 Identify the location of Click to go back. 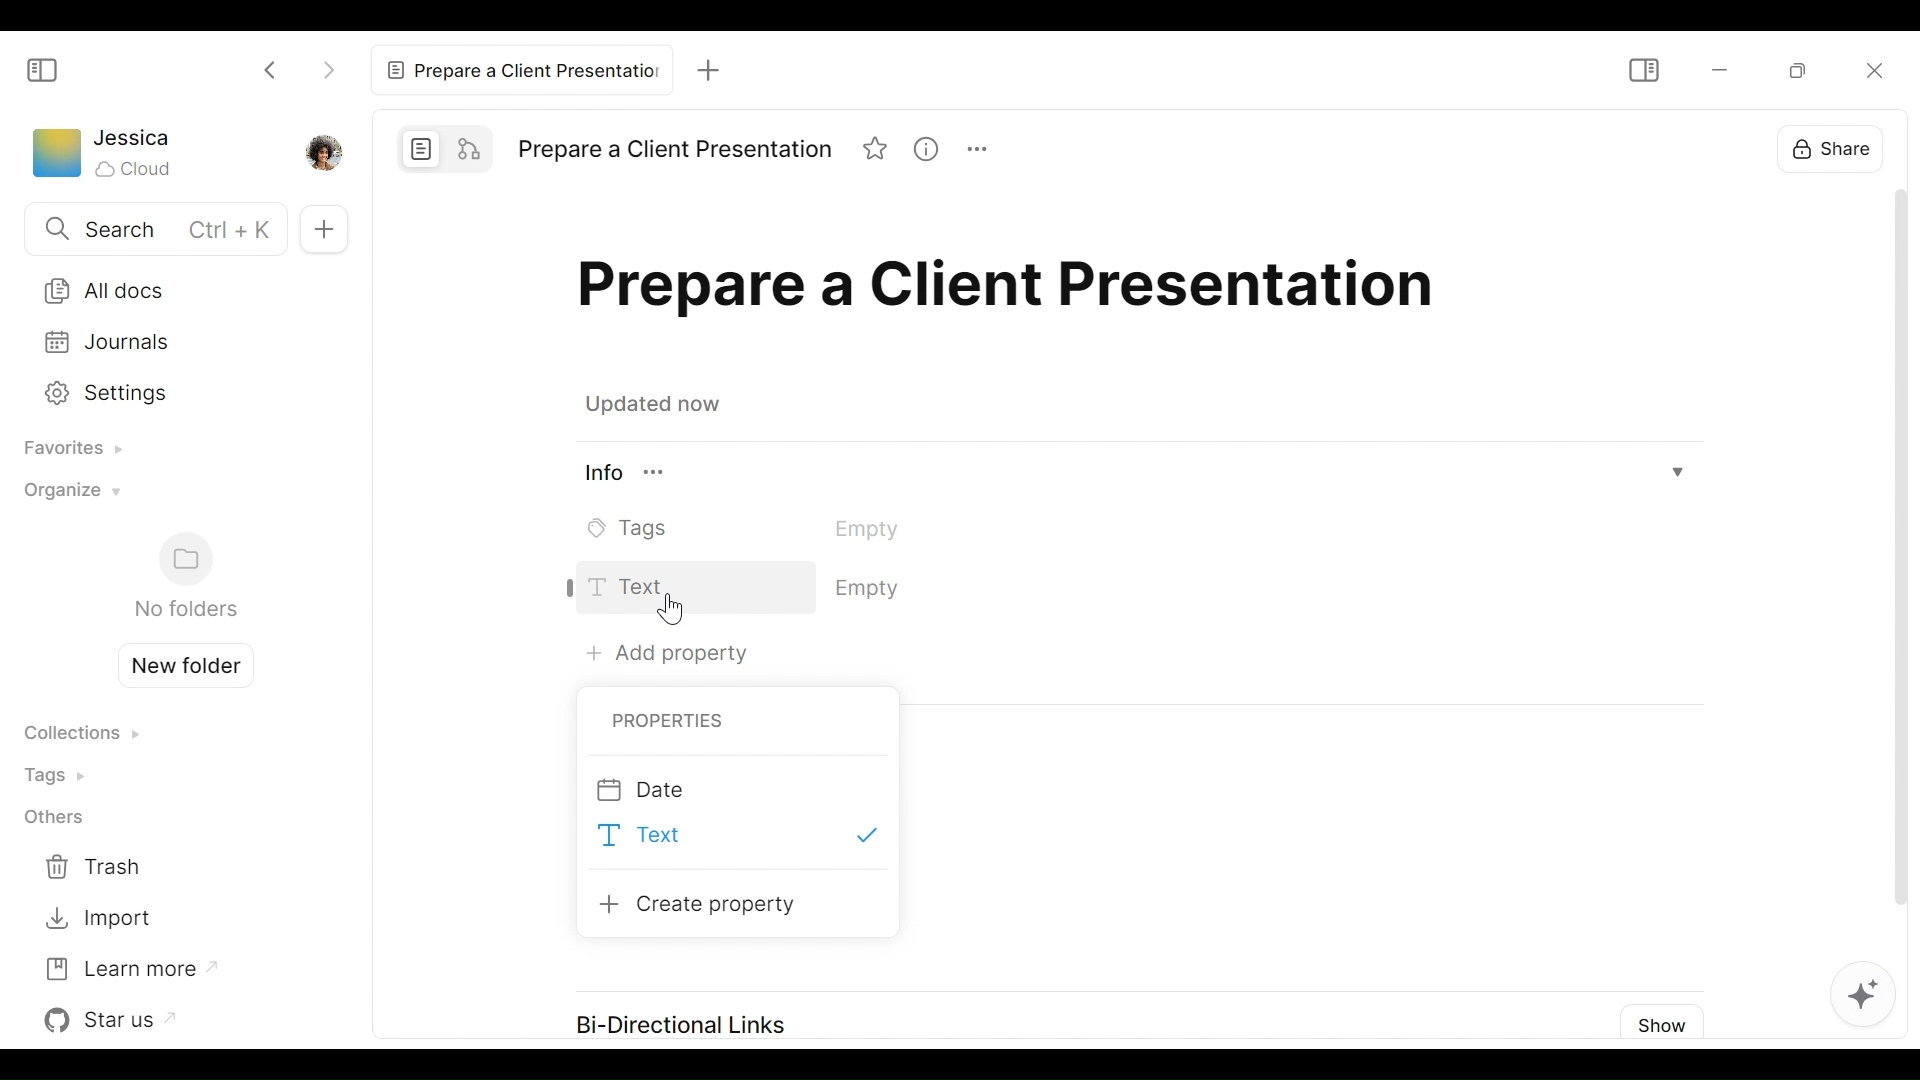
(272, 68).